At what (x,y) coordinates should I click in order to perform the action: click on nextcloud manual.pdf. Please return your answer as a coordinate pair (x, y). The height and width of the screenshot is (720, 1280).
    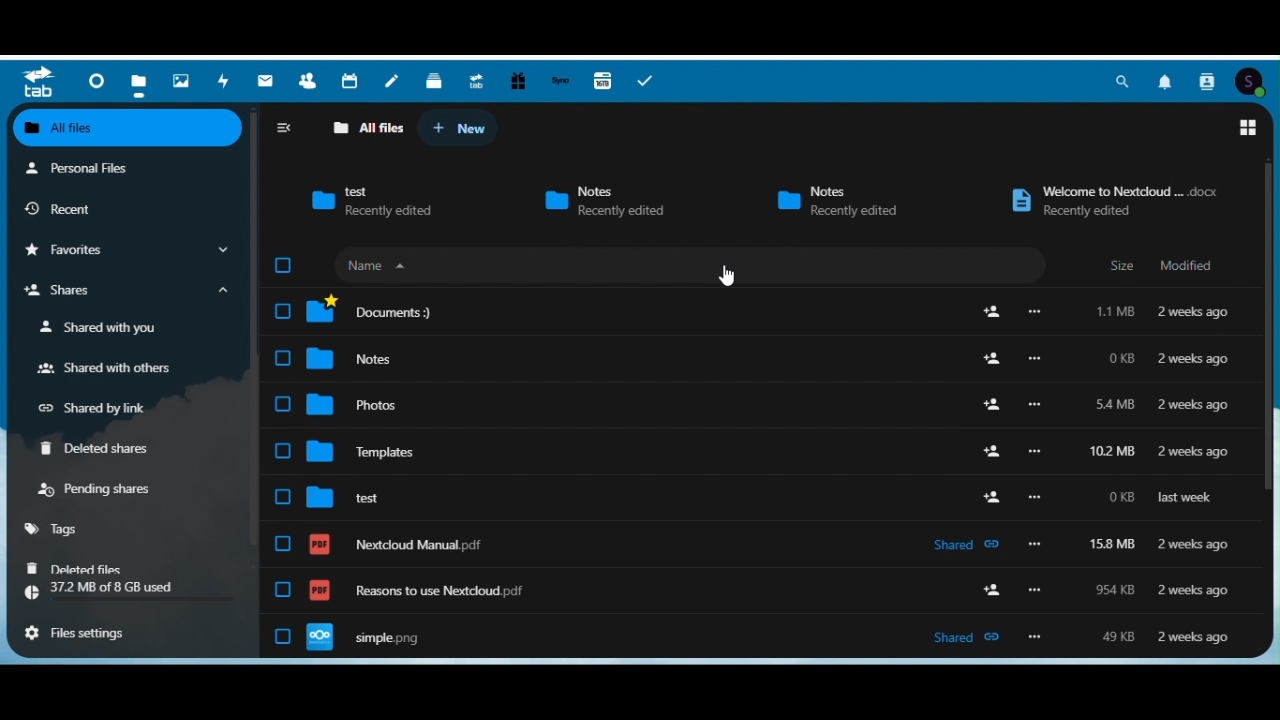
    Looking at the image, I should click on (757, 547).